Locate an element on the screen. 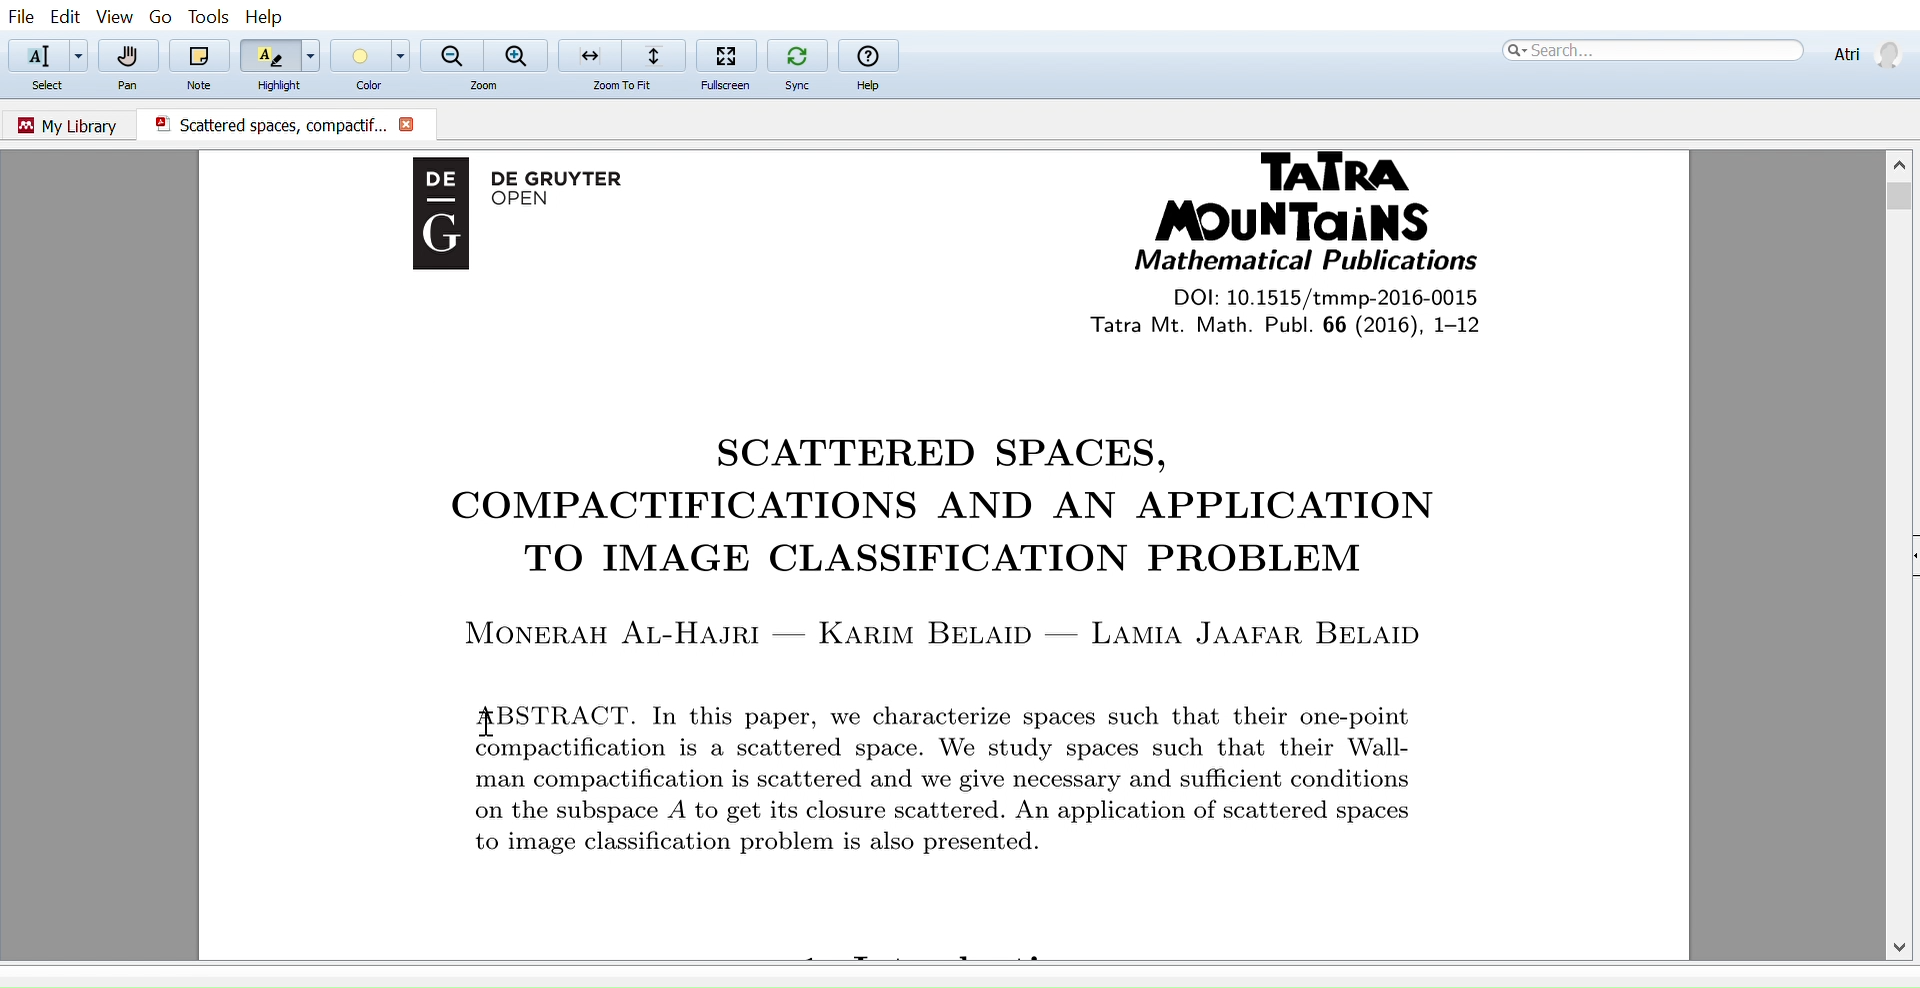 The width and height of the screenshot is (1920, 988). COMPACTIFICATIONS AND AN APPLICATION is located at coordinates (923, 509).